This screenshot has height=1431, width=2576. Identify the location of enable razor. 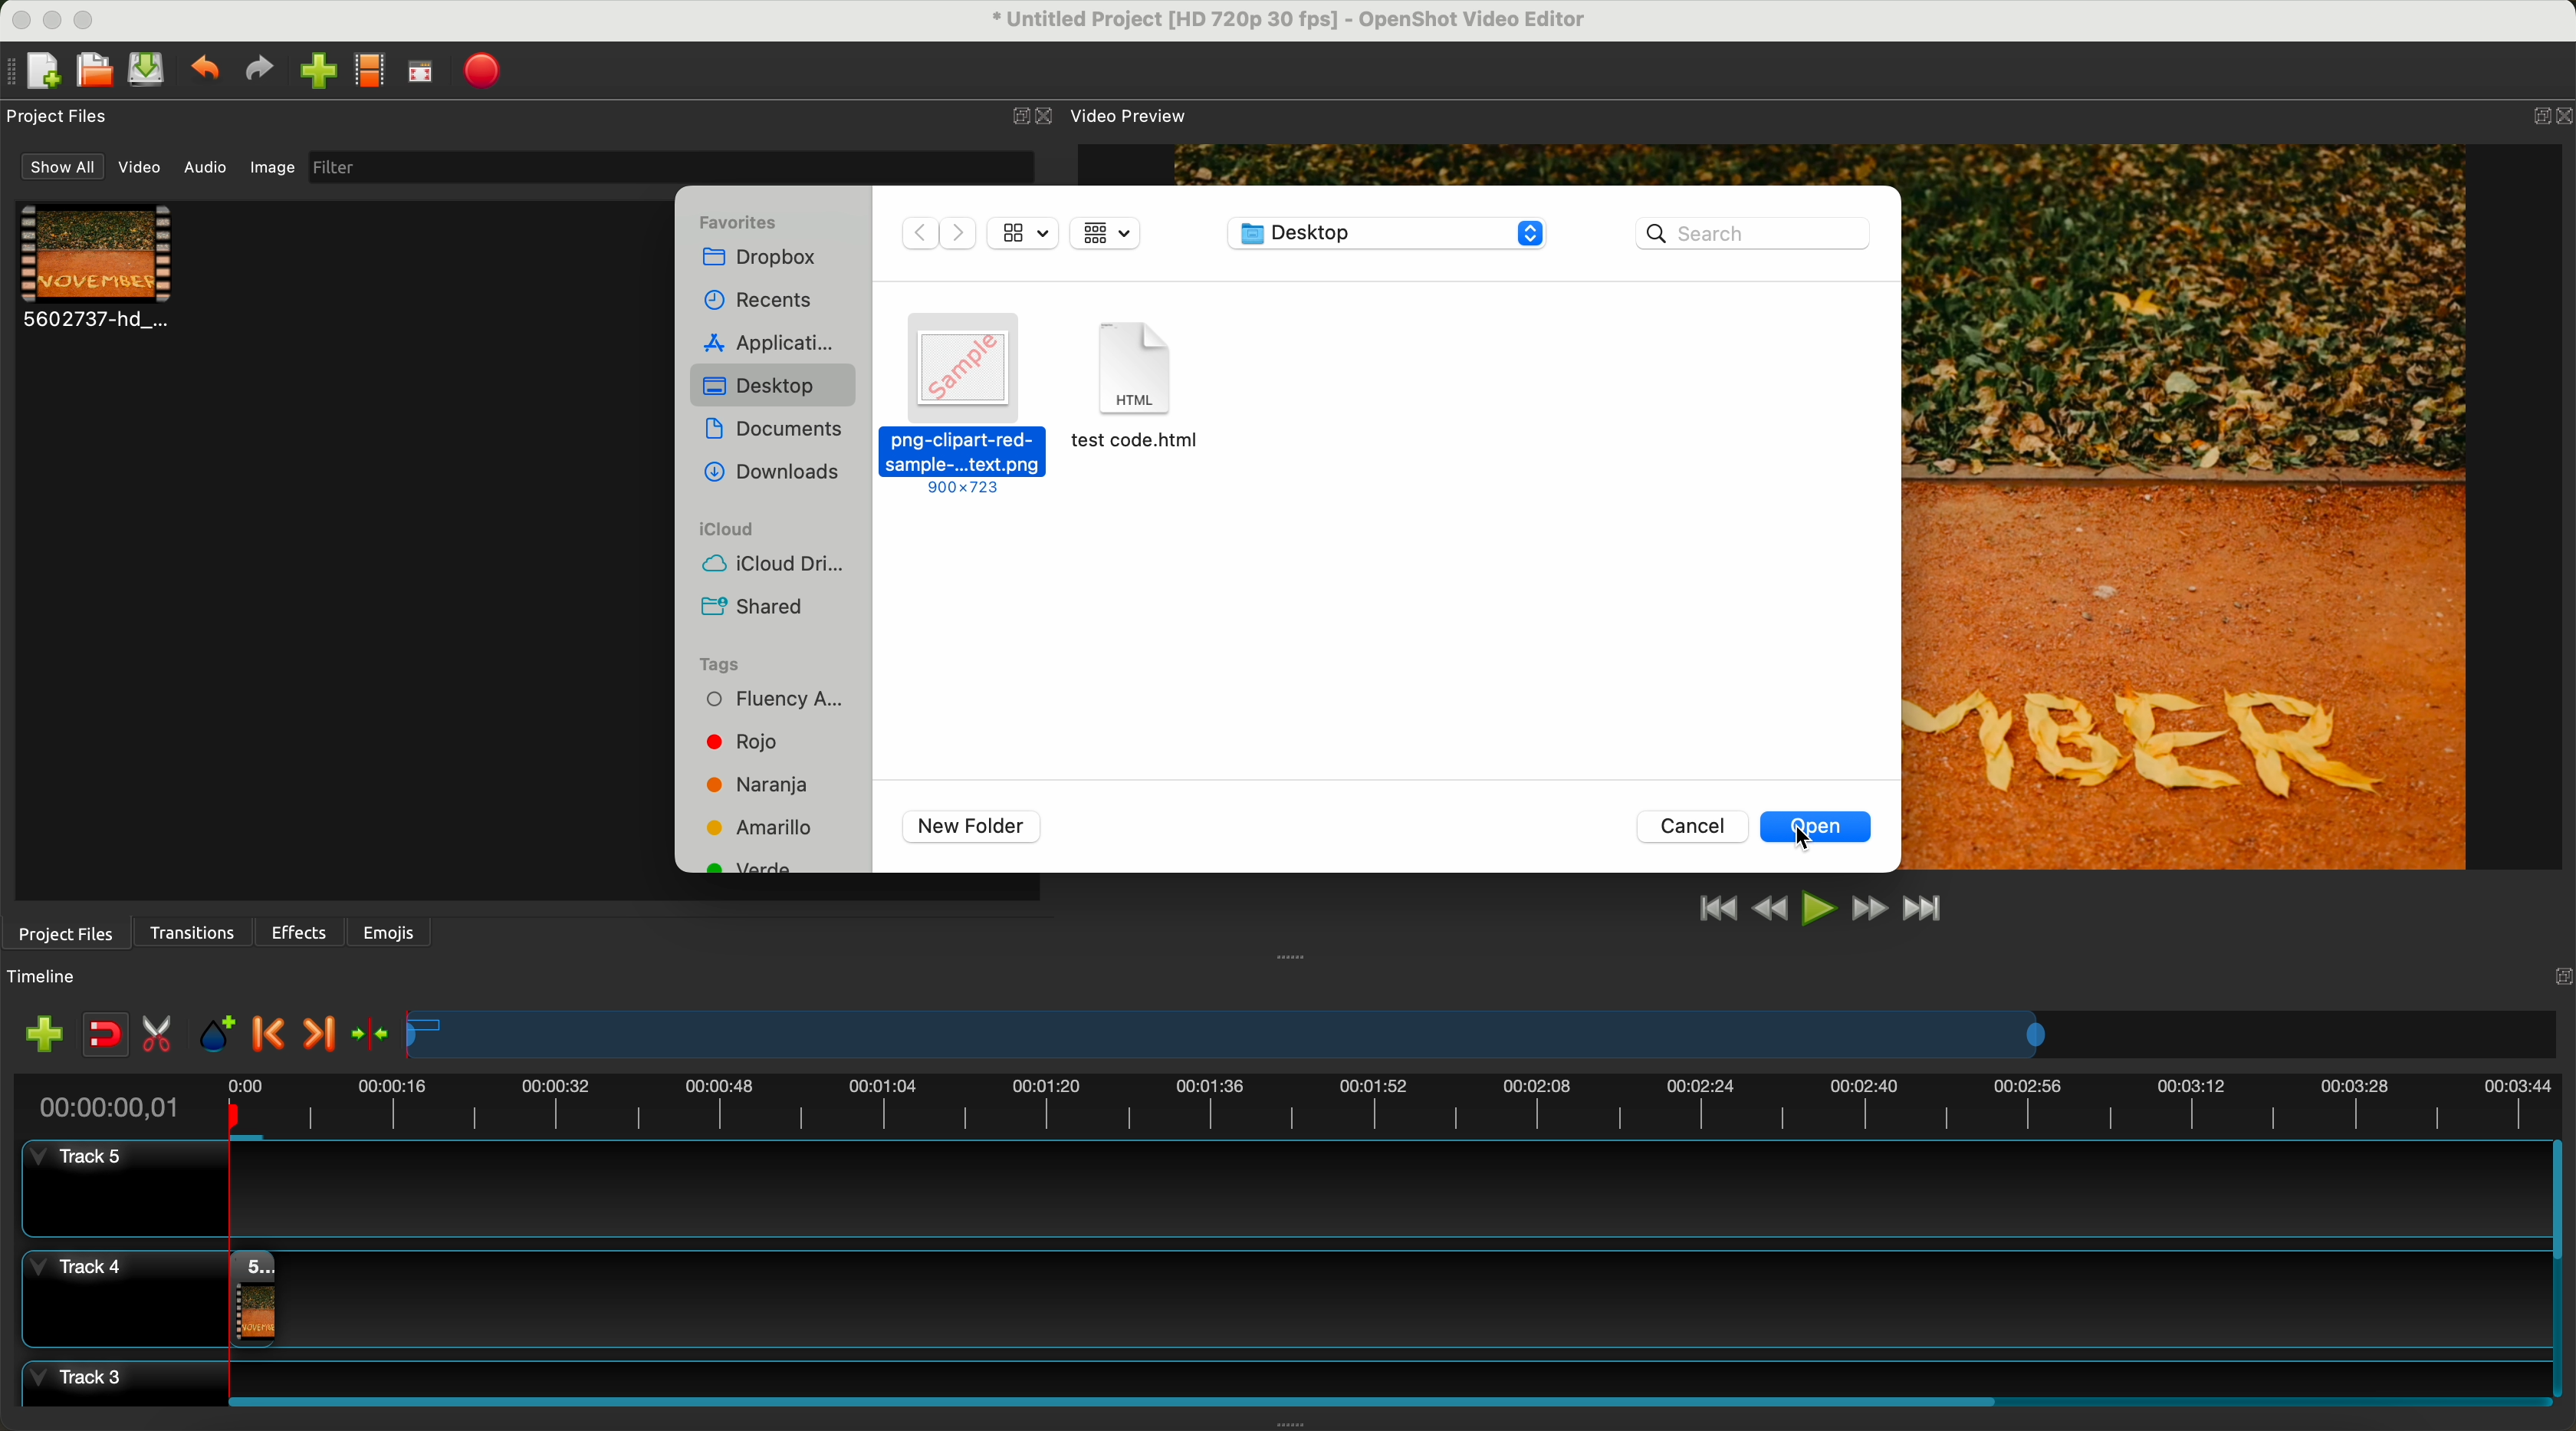
(162, 1038).